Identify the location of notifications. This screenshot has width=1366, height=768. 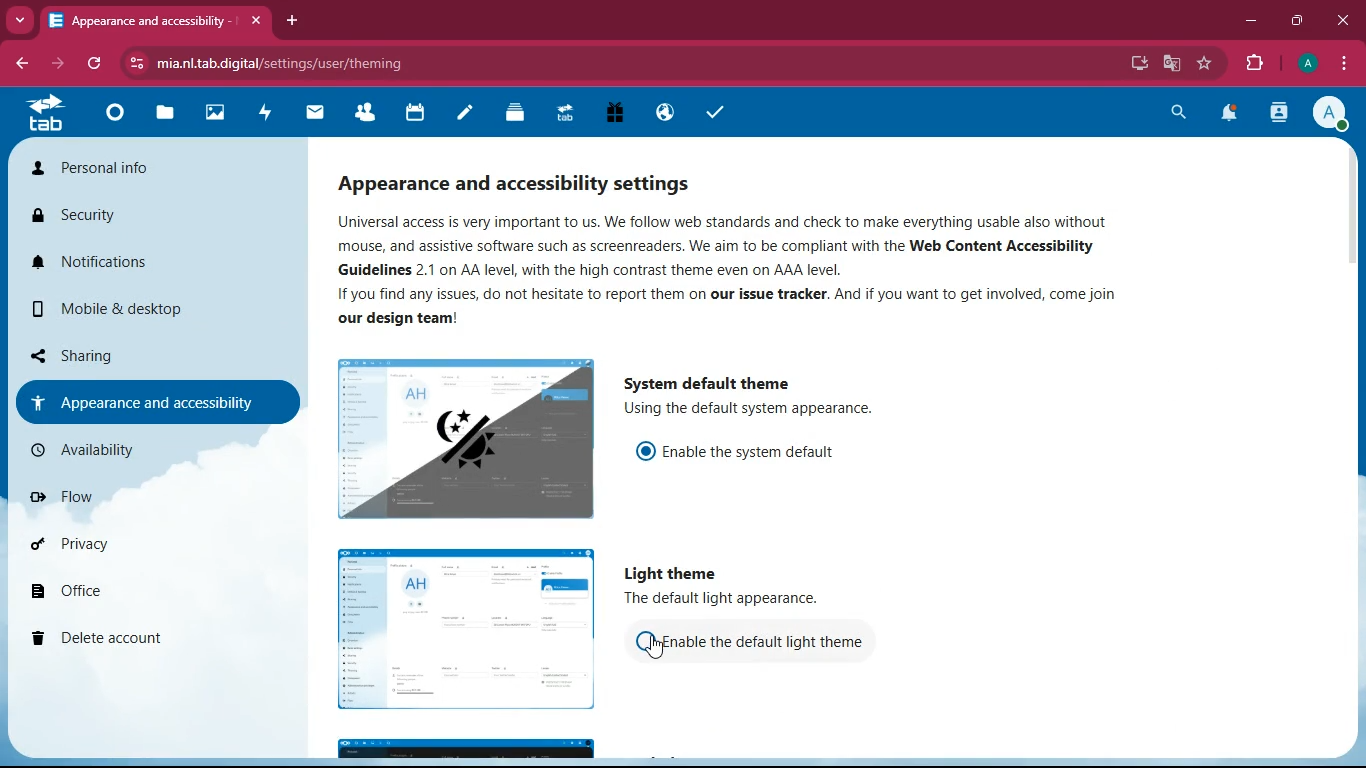
(155, 269).